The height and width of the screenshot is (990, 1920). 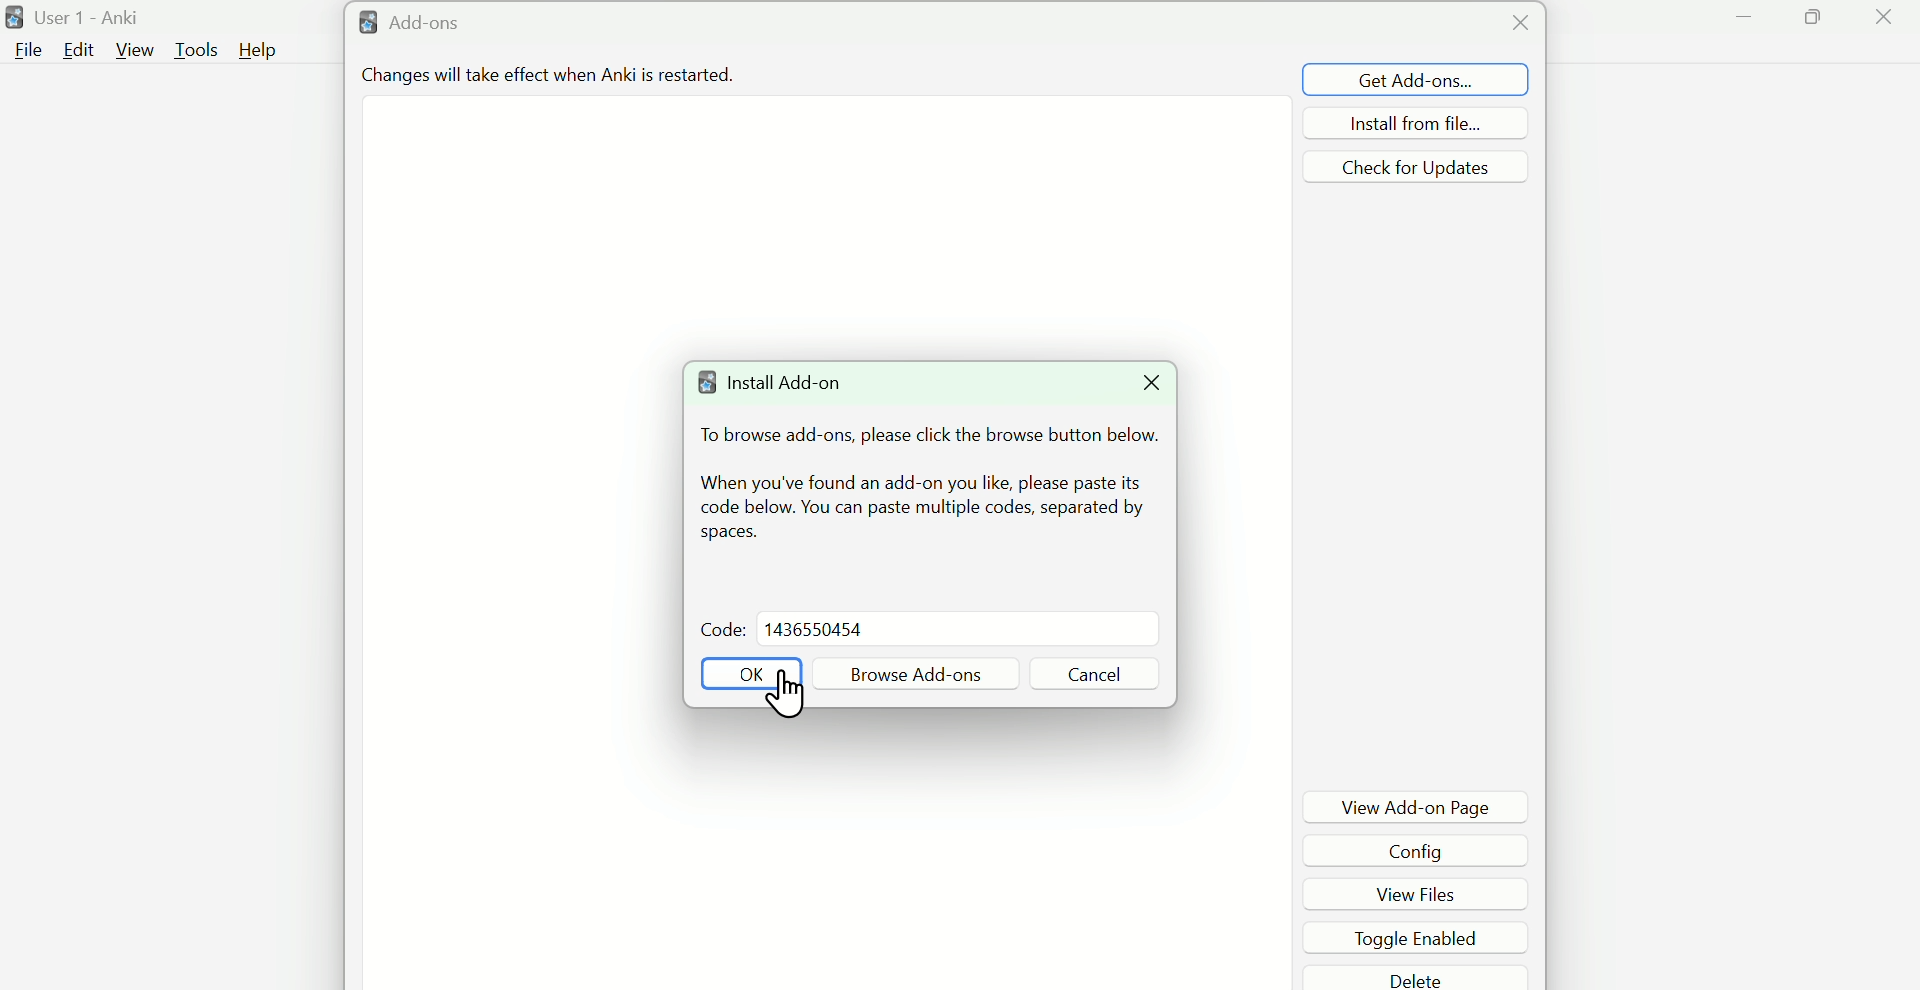 I want to click on To browse add-ons, please click the browse button below.
When you've found an add-on you like, please paste its
code below. You can paste multiple codes, separated by
spaces., so click(x=928, y=487).